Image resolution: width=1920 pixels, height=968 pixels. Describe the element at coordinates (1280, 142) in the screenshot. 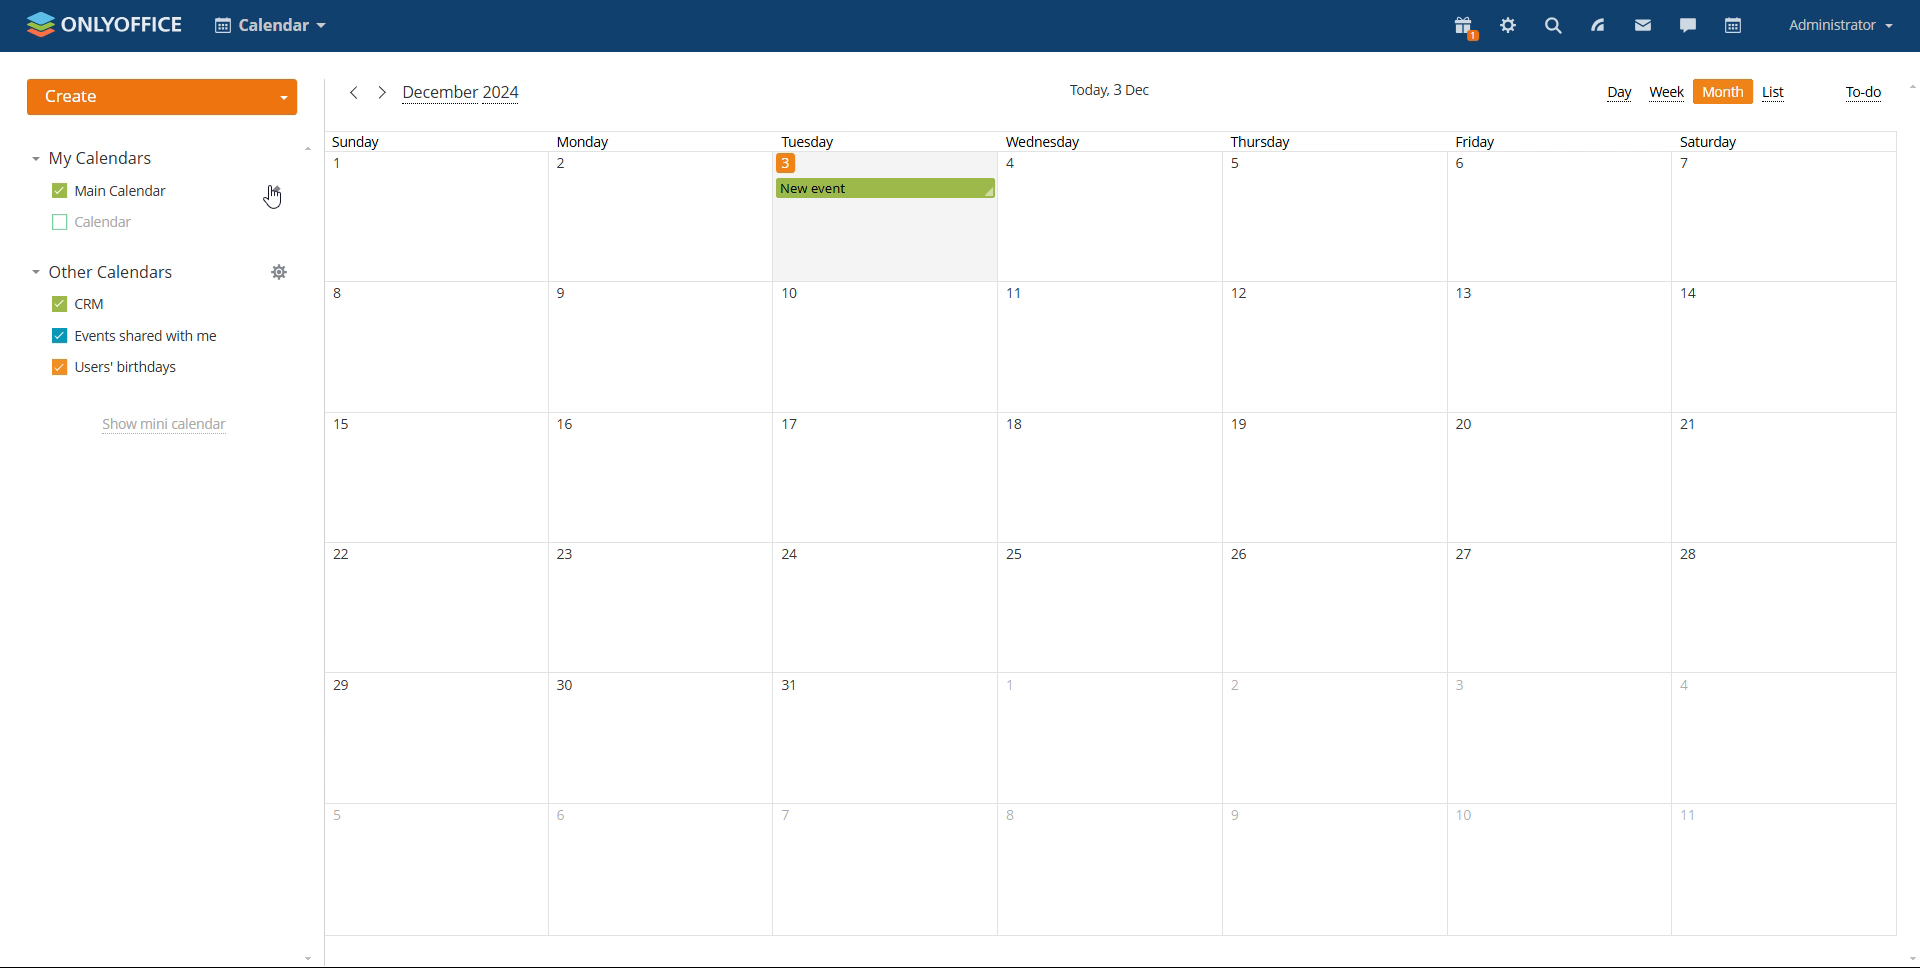

I see `thursday` at that location.